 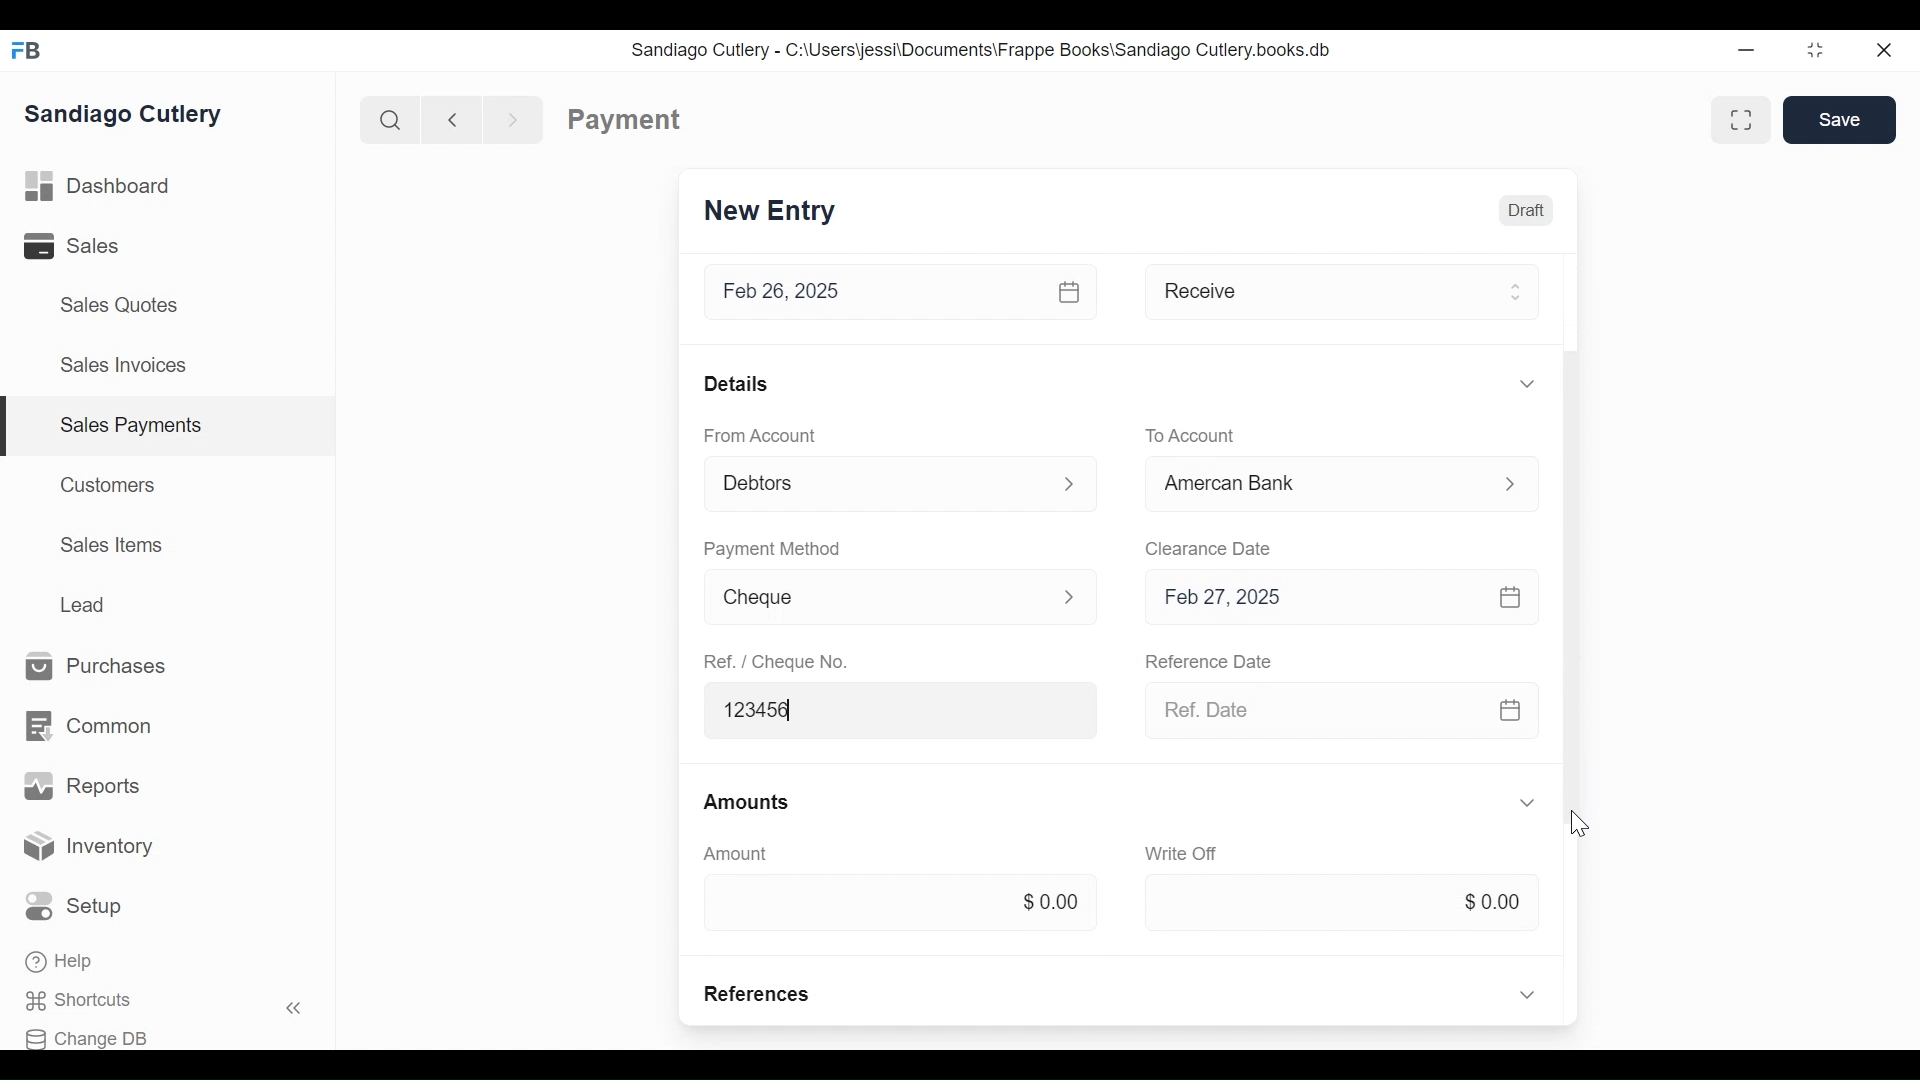 I want to click on Cheque, so click(x=871, y=599).